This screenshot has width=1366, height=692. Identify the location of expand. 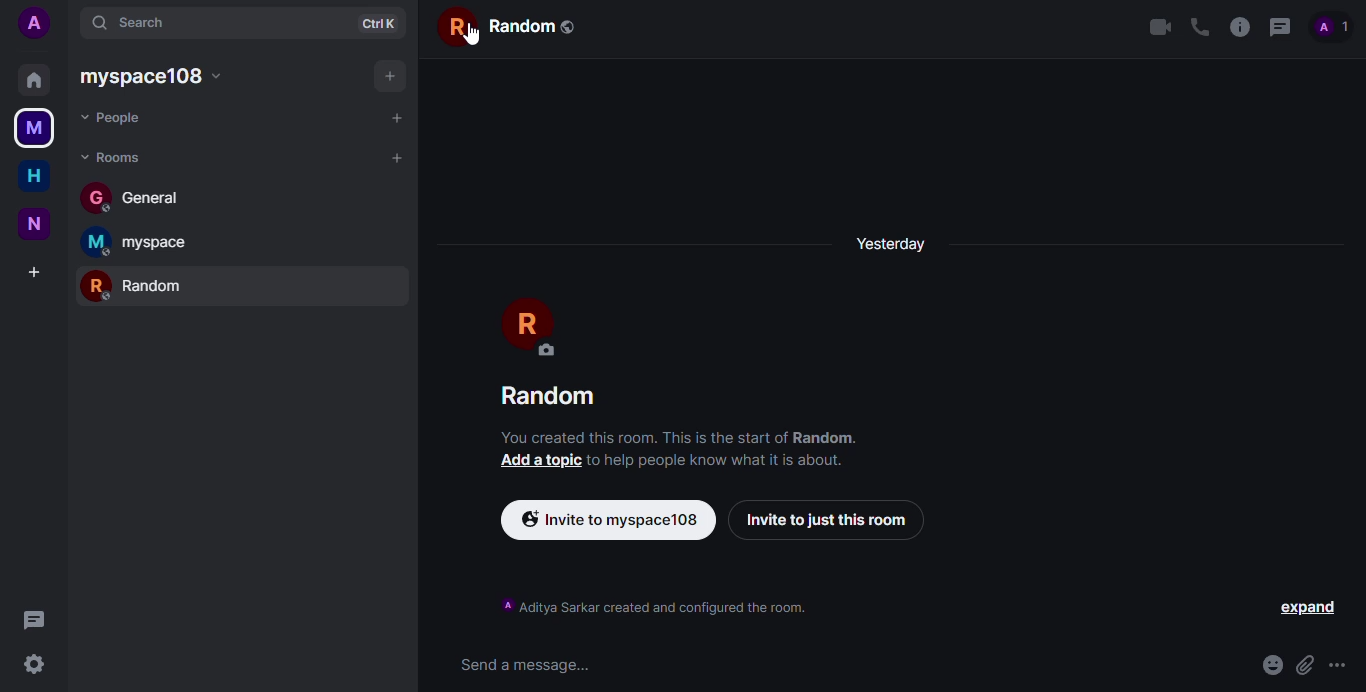
(1305, 609).